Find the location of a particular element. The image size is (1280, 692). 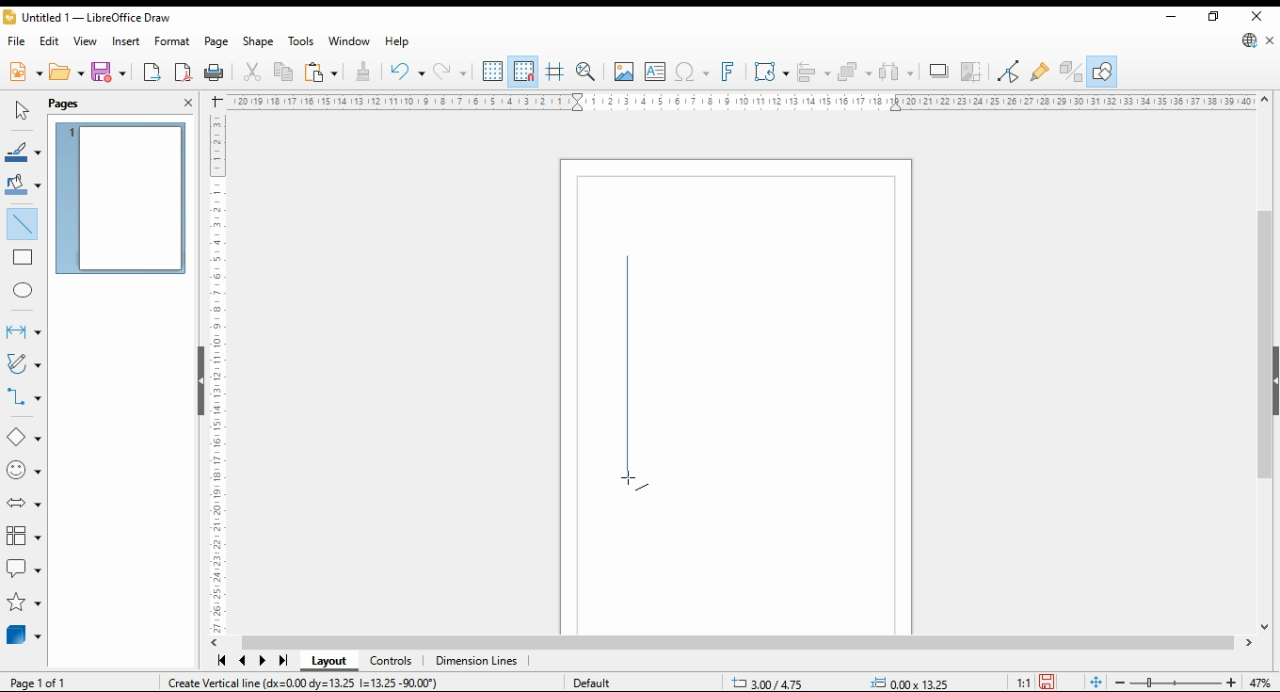

show grids is located at coordinates (492, 72).